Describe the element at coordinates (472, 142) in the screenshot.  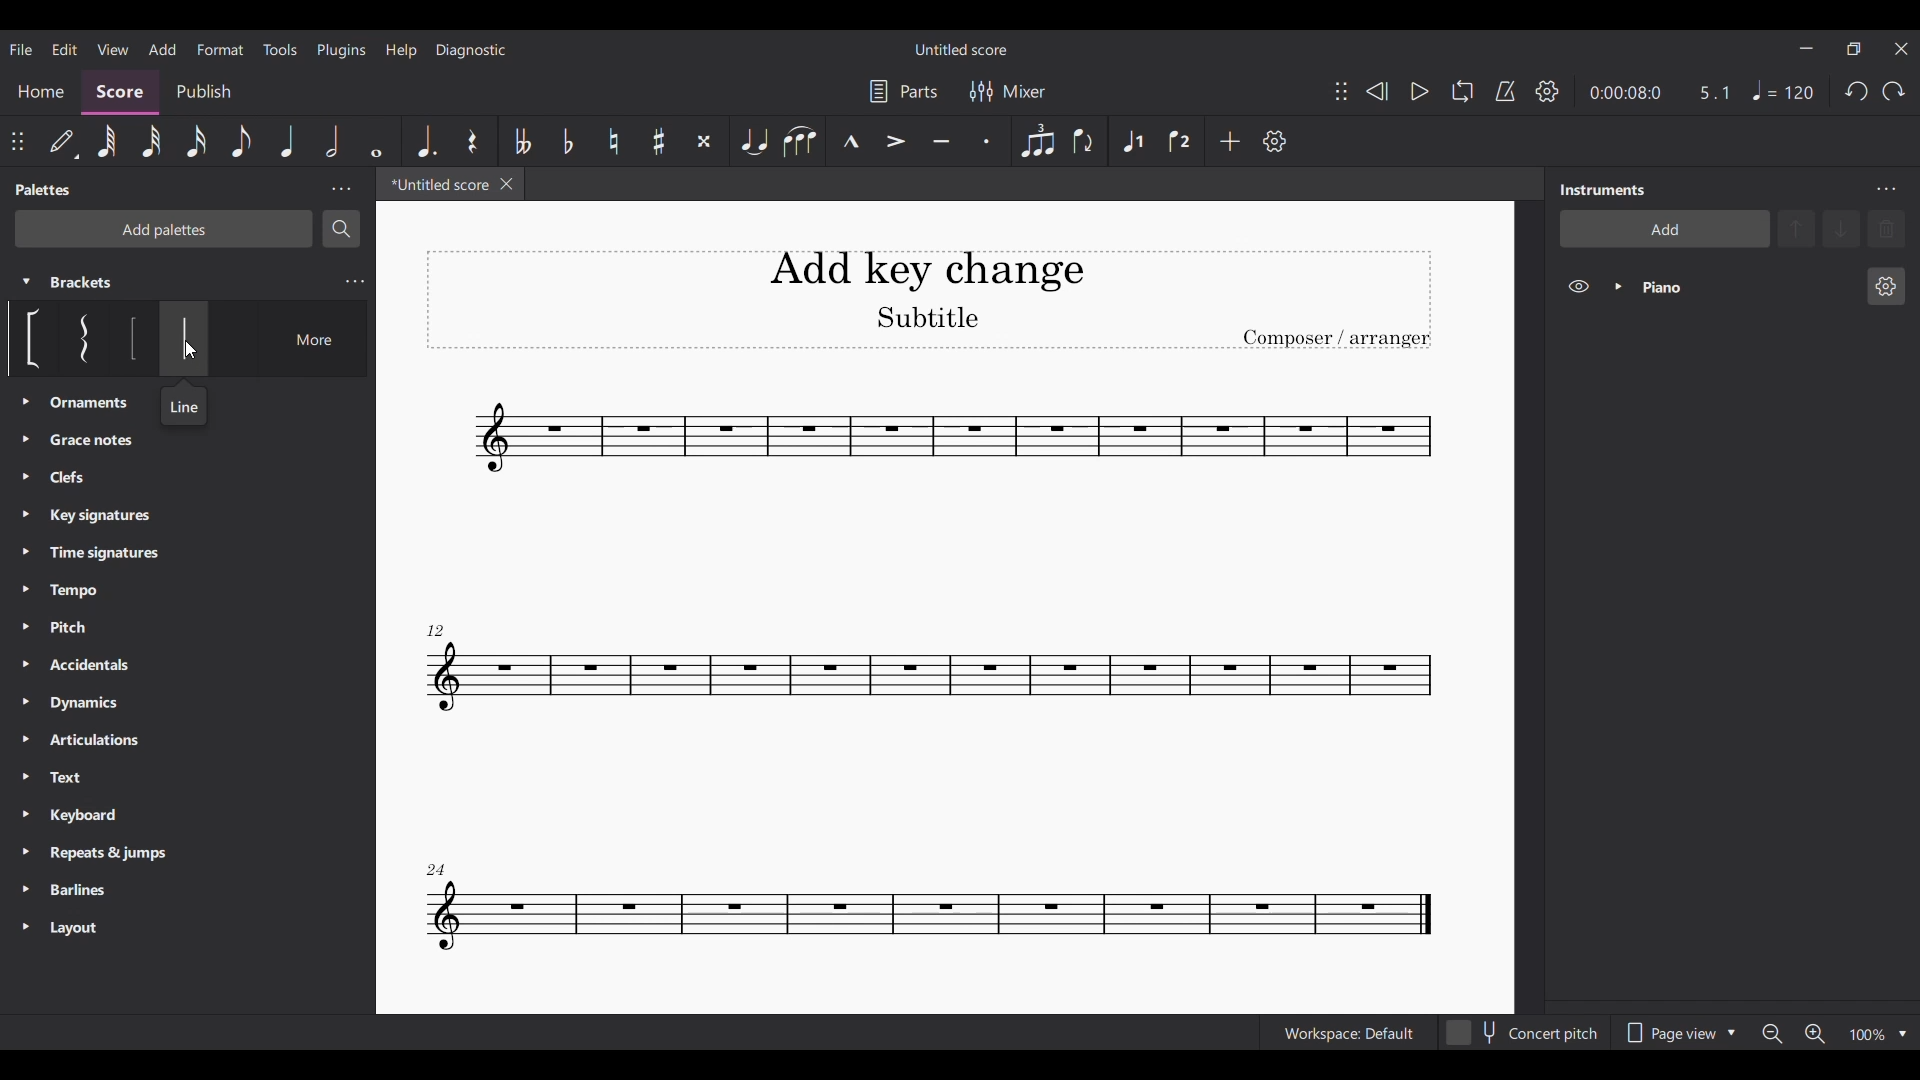
I see `Rest` at that location.